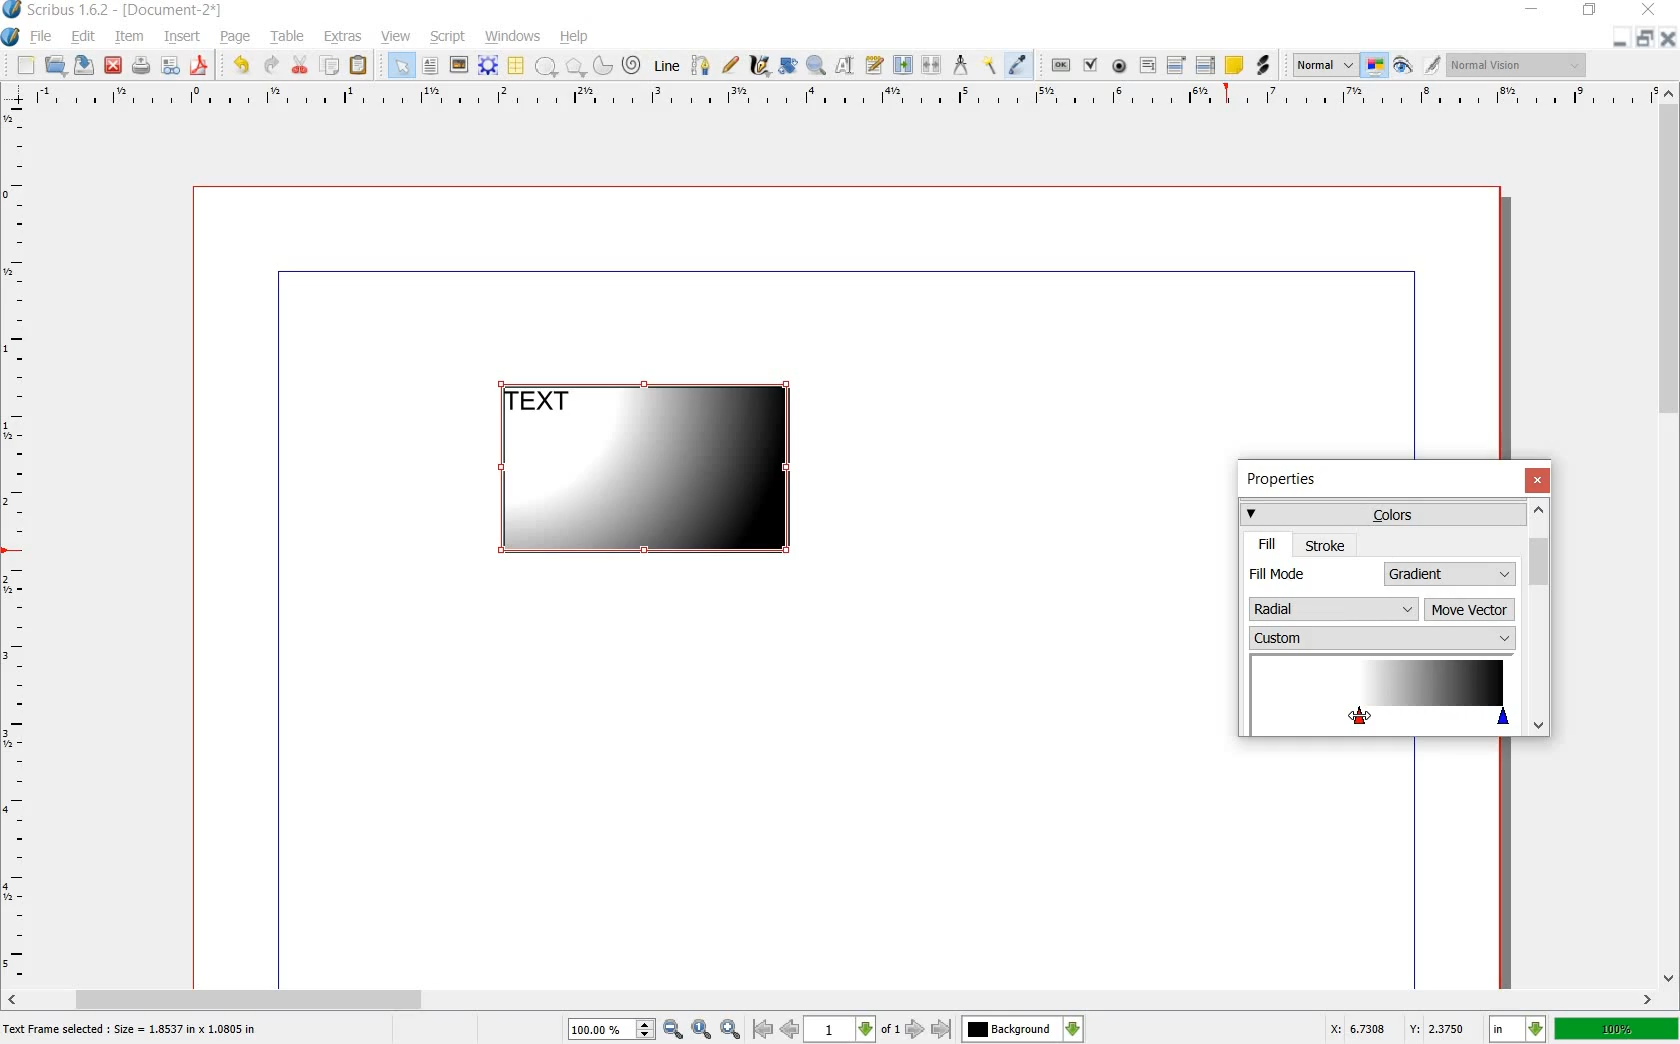 The width and height of the screenshot is (1680, 1044). What do you see at coordinates (1537, 480) in the screenshot?
I see `close` at bounding box center [1537, 480].